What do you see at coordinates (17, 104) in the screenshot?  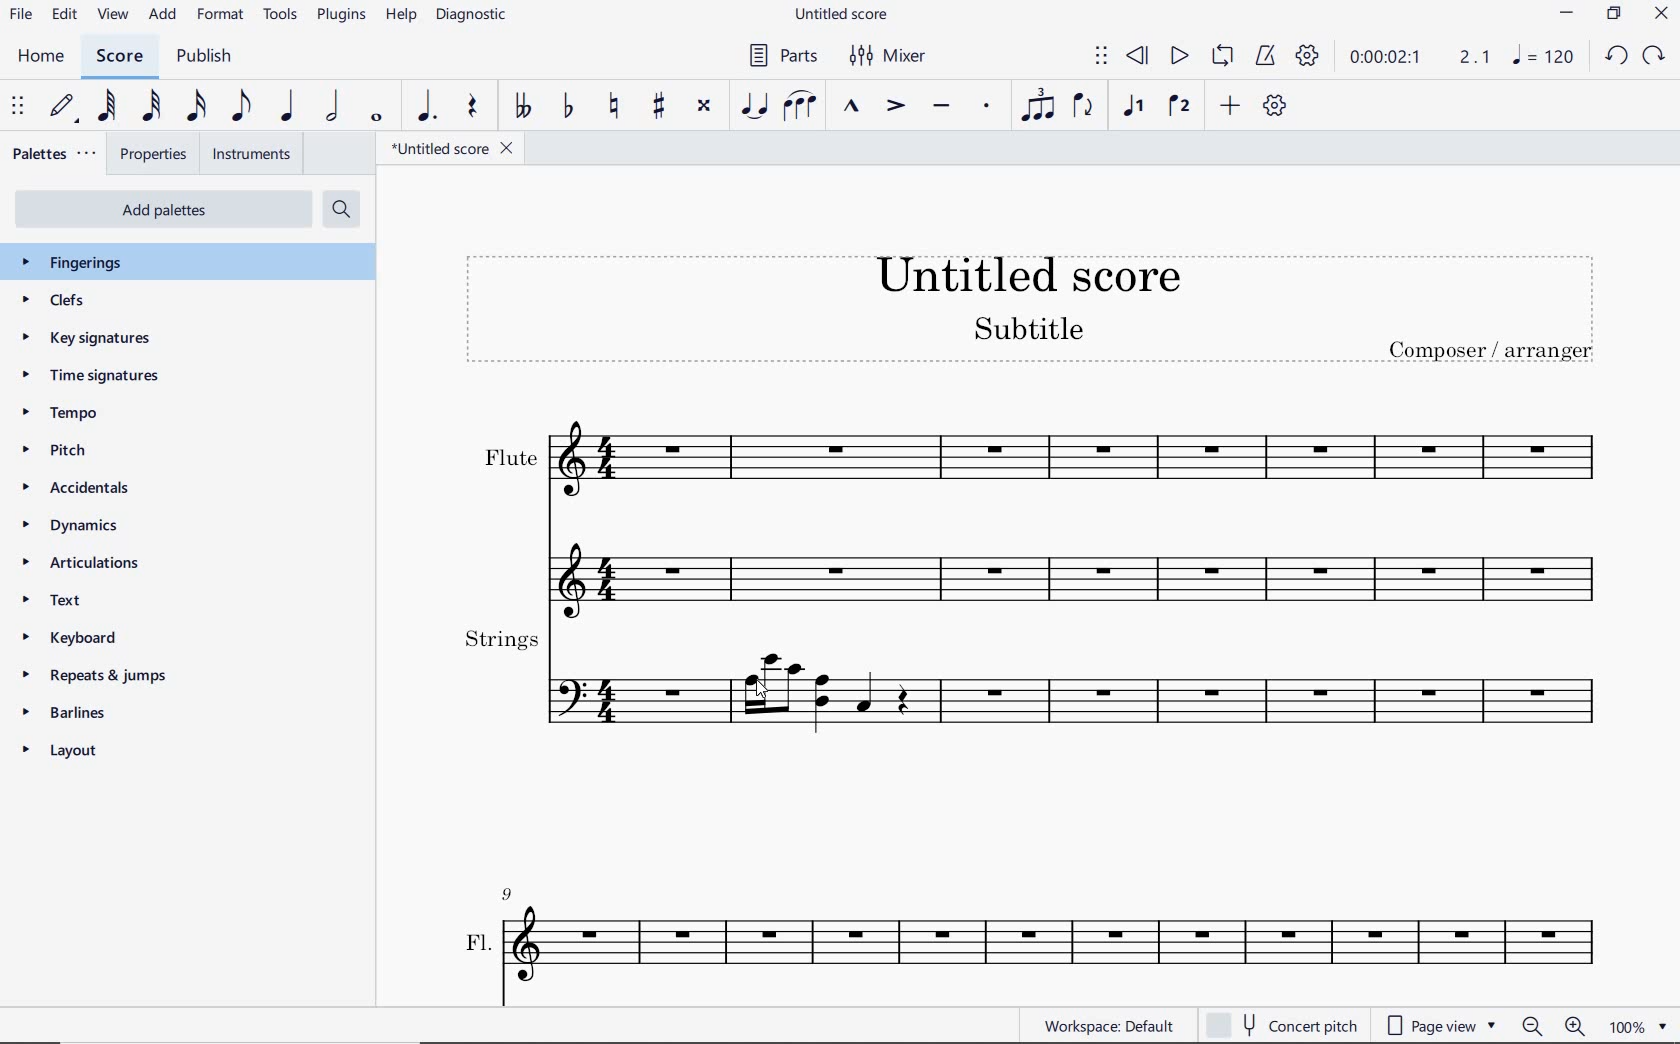 I see `select to move` at bounding box center [17, 104].